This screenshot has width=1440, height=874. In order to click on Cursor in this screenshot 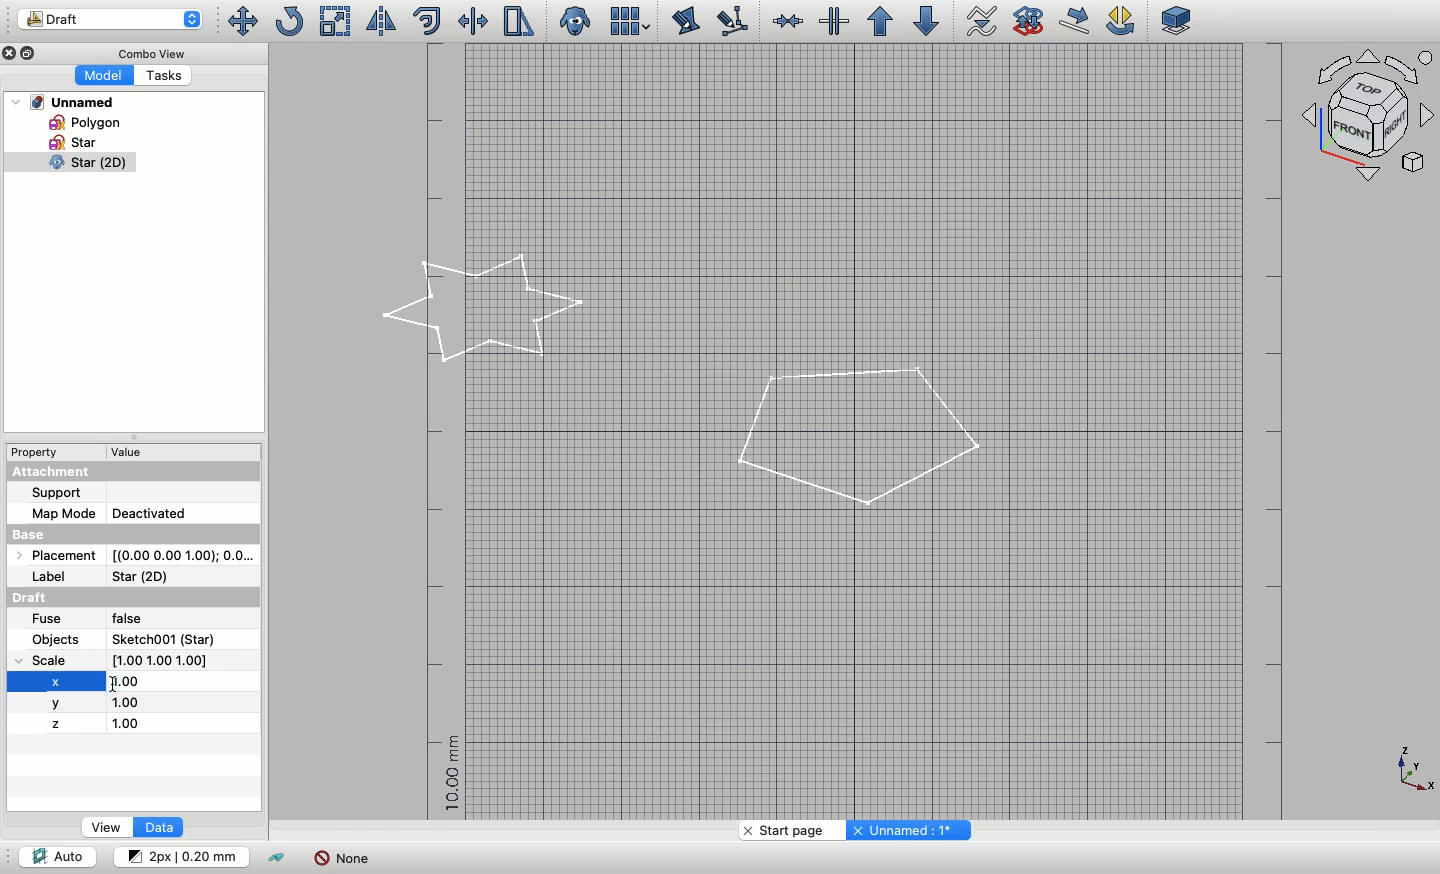, I will do `click(111, 683)`.